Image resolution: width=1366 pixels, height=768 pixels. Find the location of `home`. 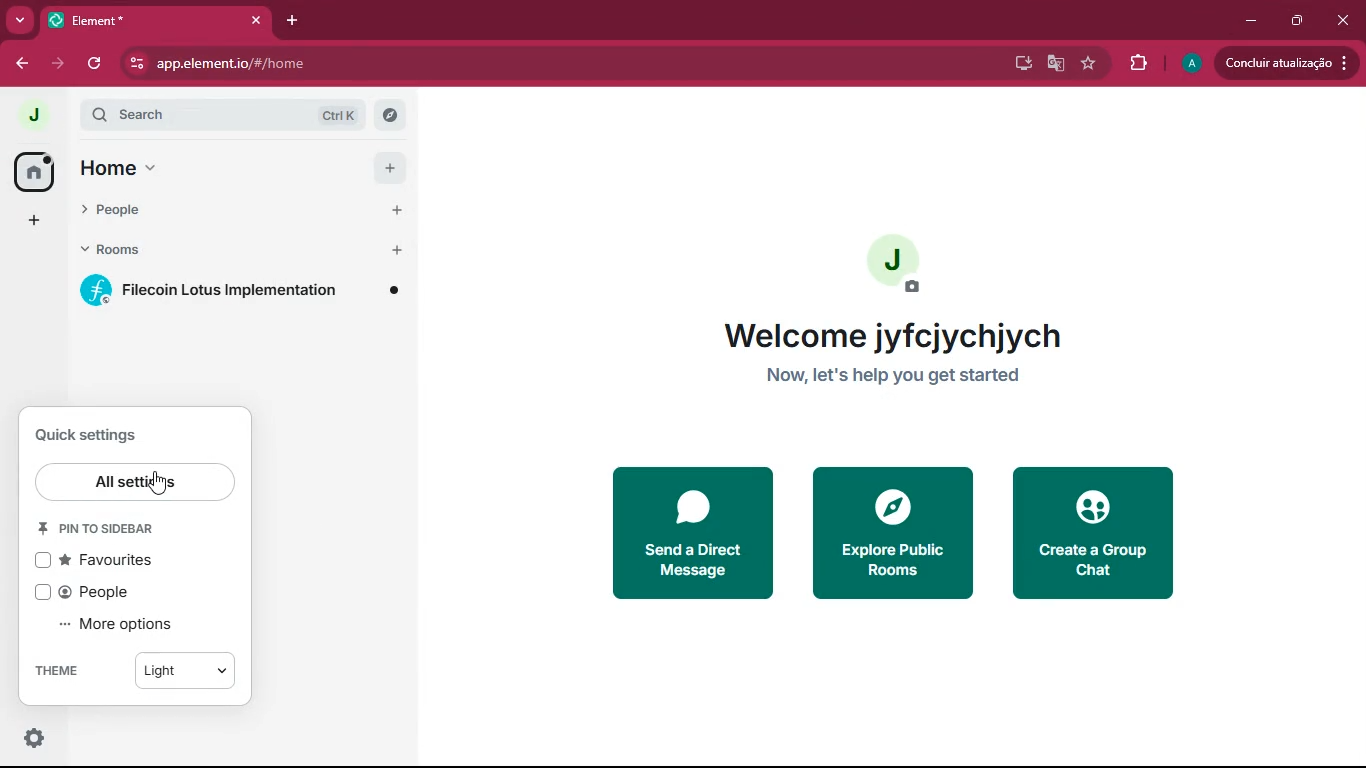

home is located at coordinates (33, 172).